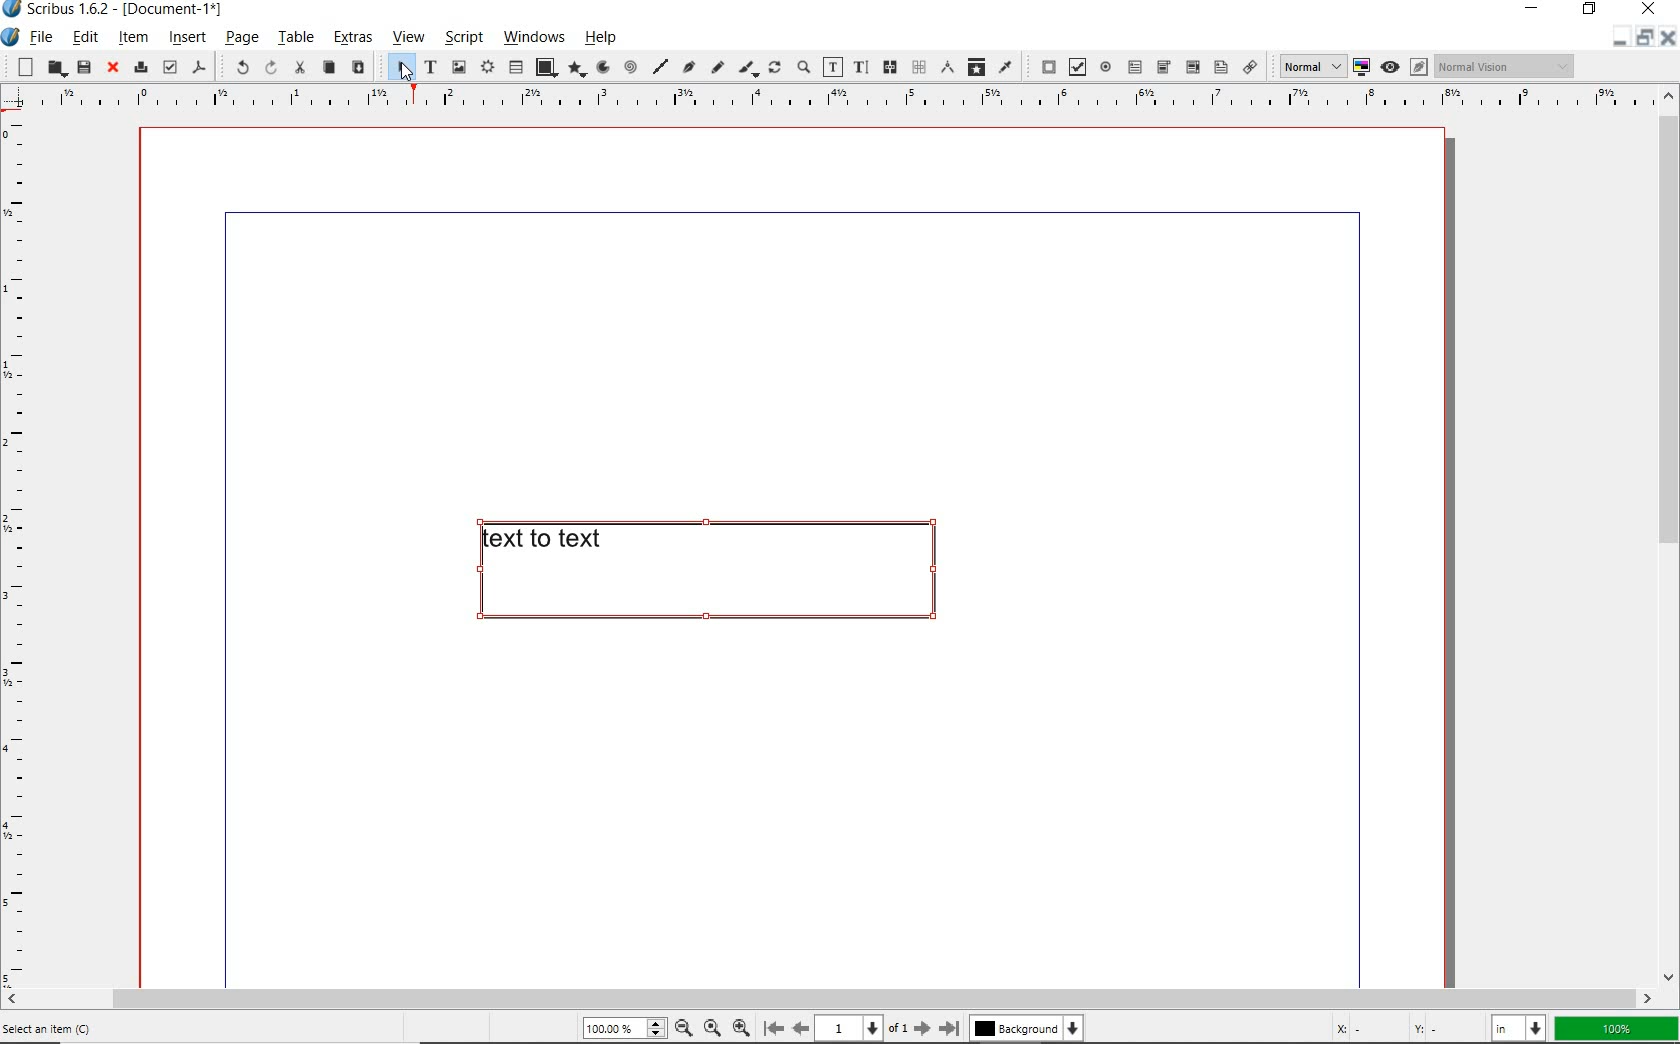  Describe the element at coordinates (241, 39) in the screenshot. I see `page` at that location.